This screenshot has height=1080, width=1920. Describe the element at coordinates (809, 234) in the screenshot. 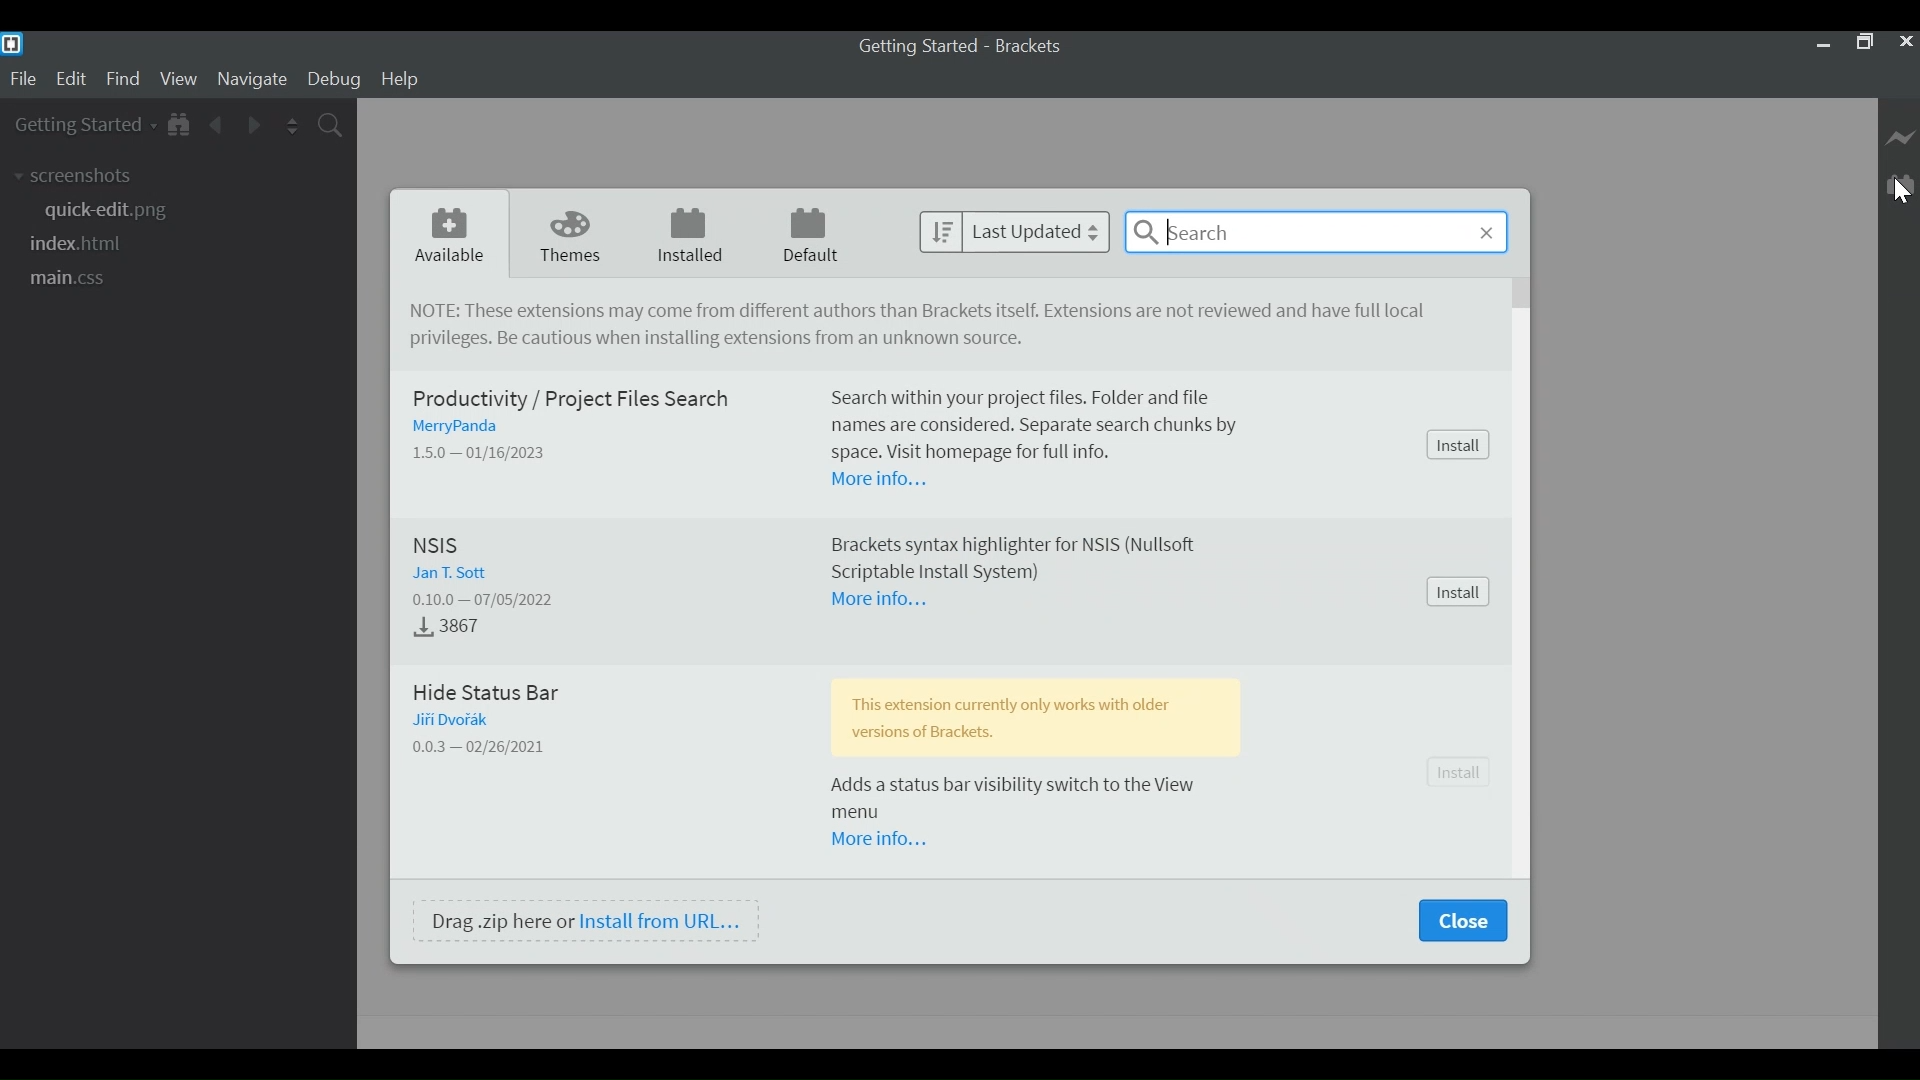

I see `Default` at that location.